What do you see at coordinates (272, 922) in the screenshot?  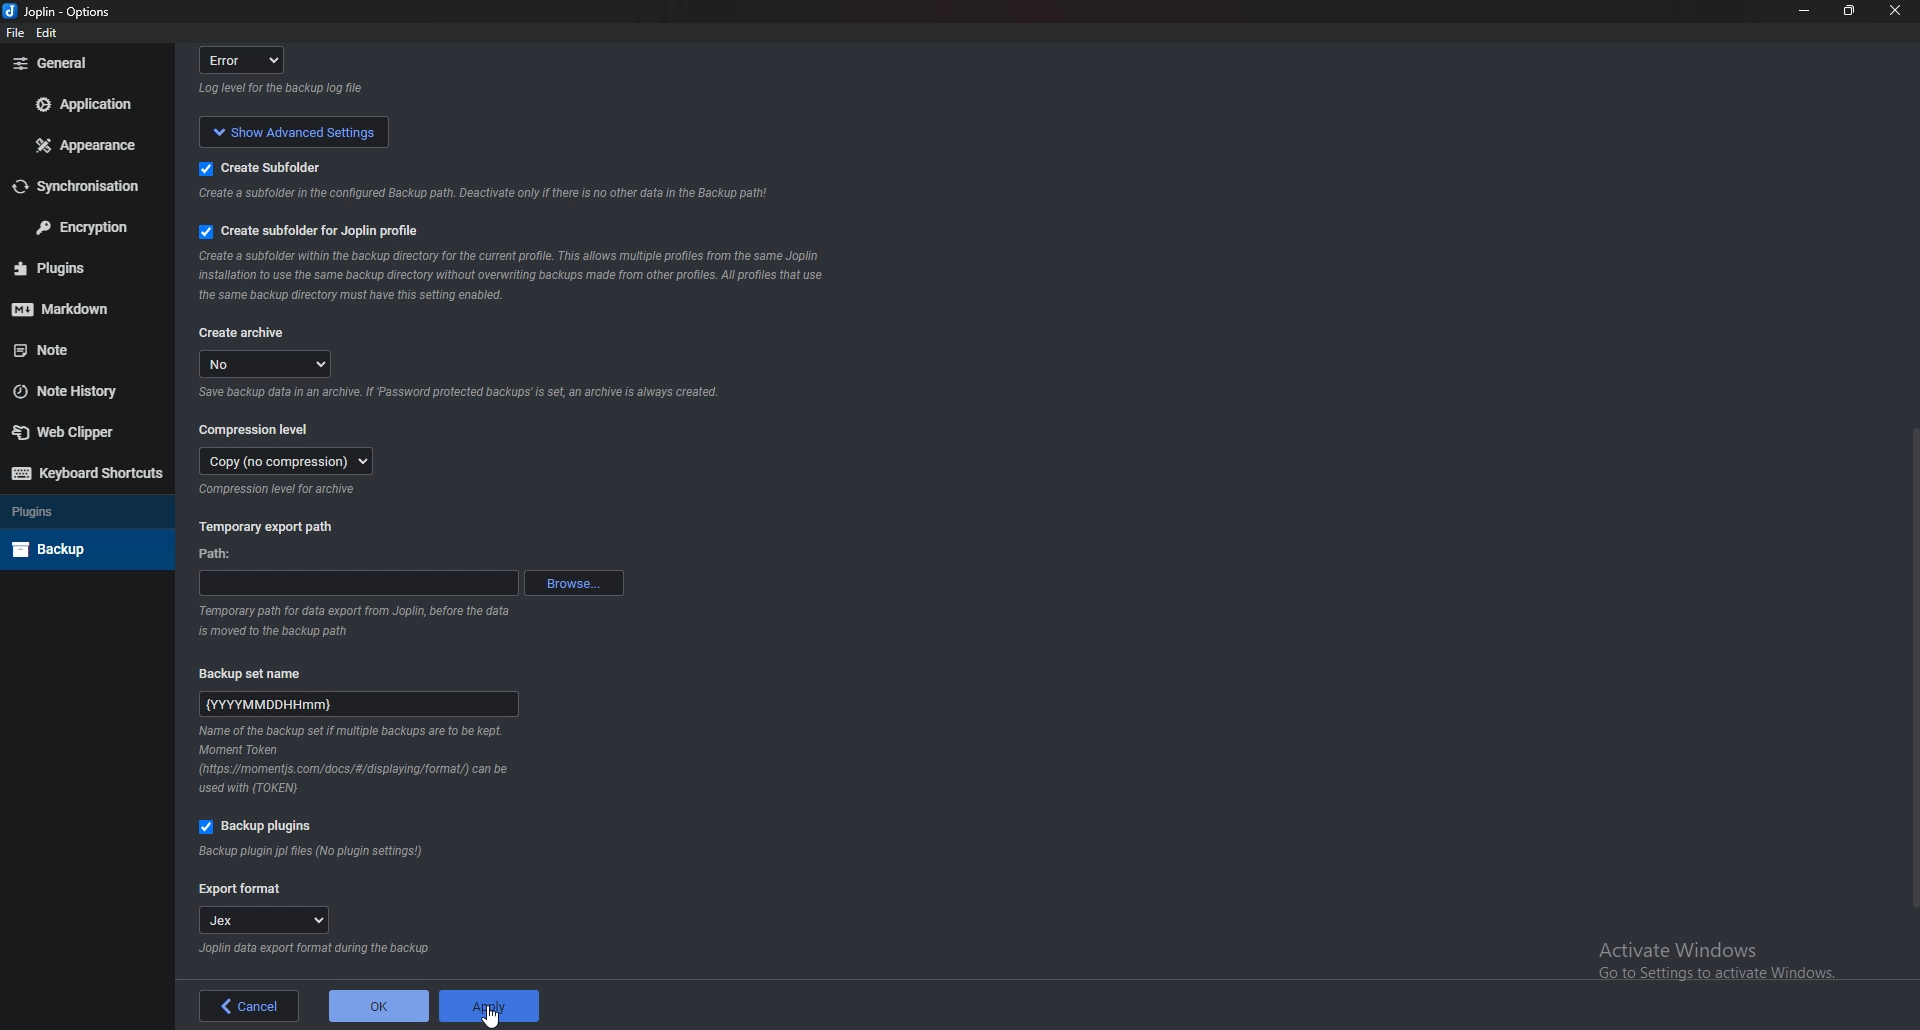 I see `jex` at bounding box center [272, 922].